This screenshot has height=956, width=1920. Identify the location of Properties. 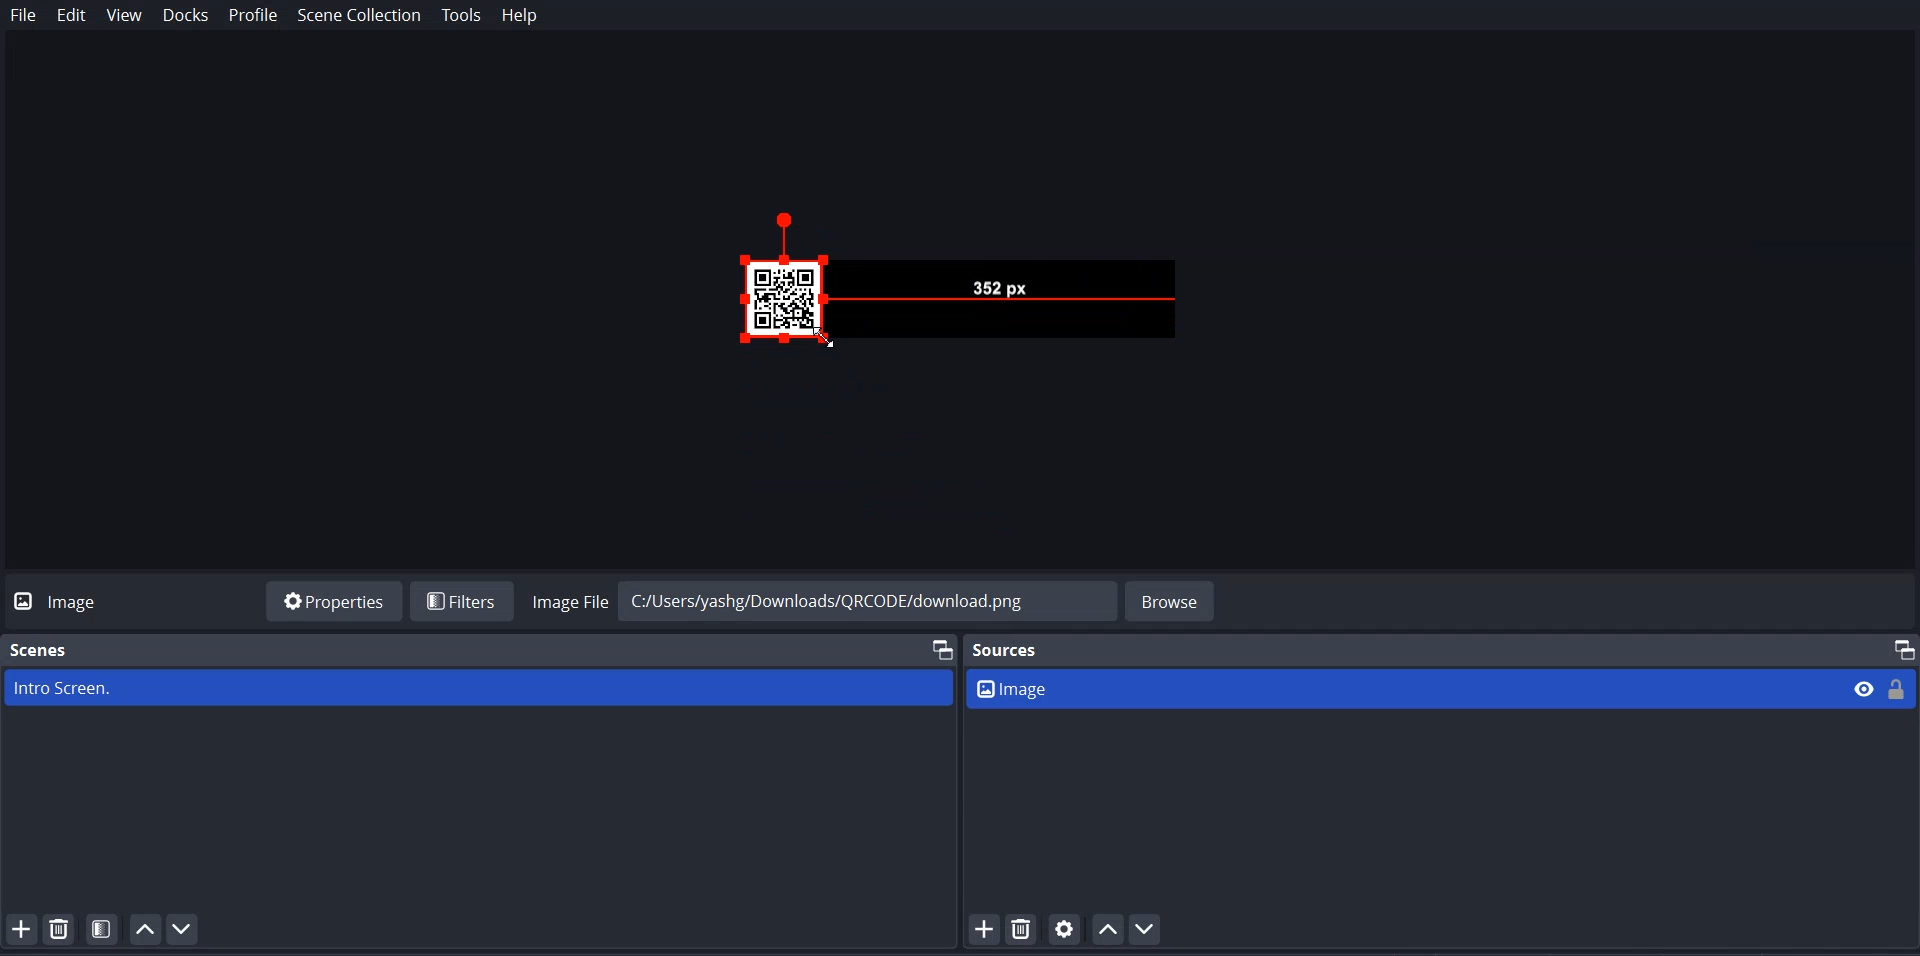
(334, 600).